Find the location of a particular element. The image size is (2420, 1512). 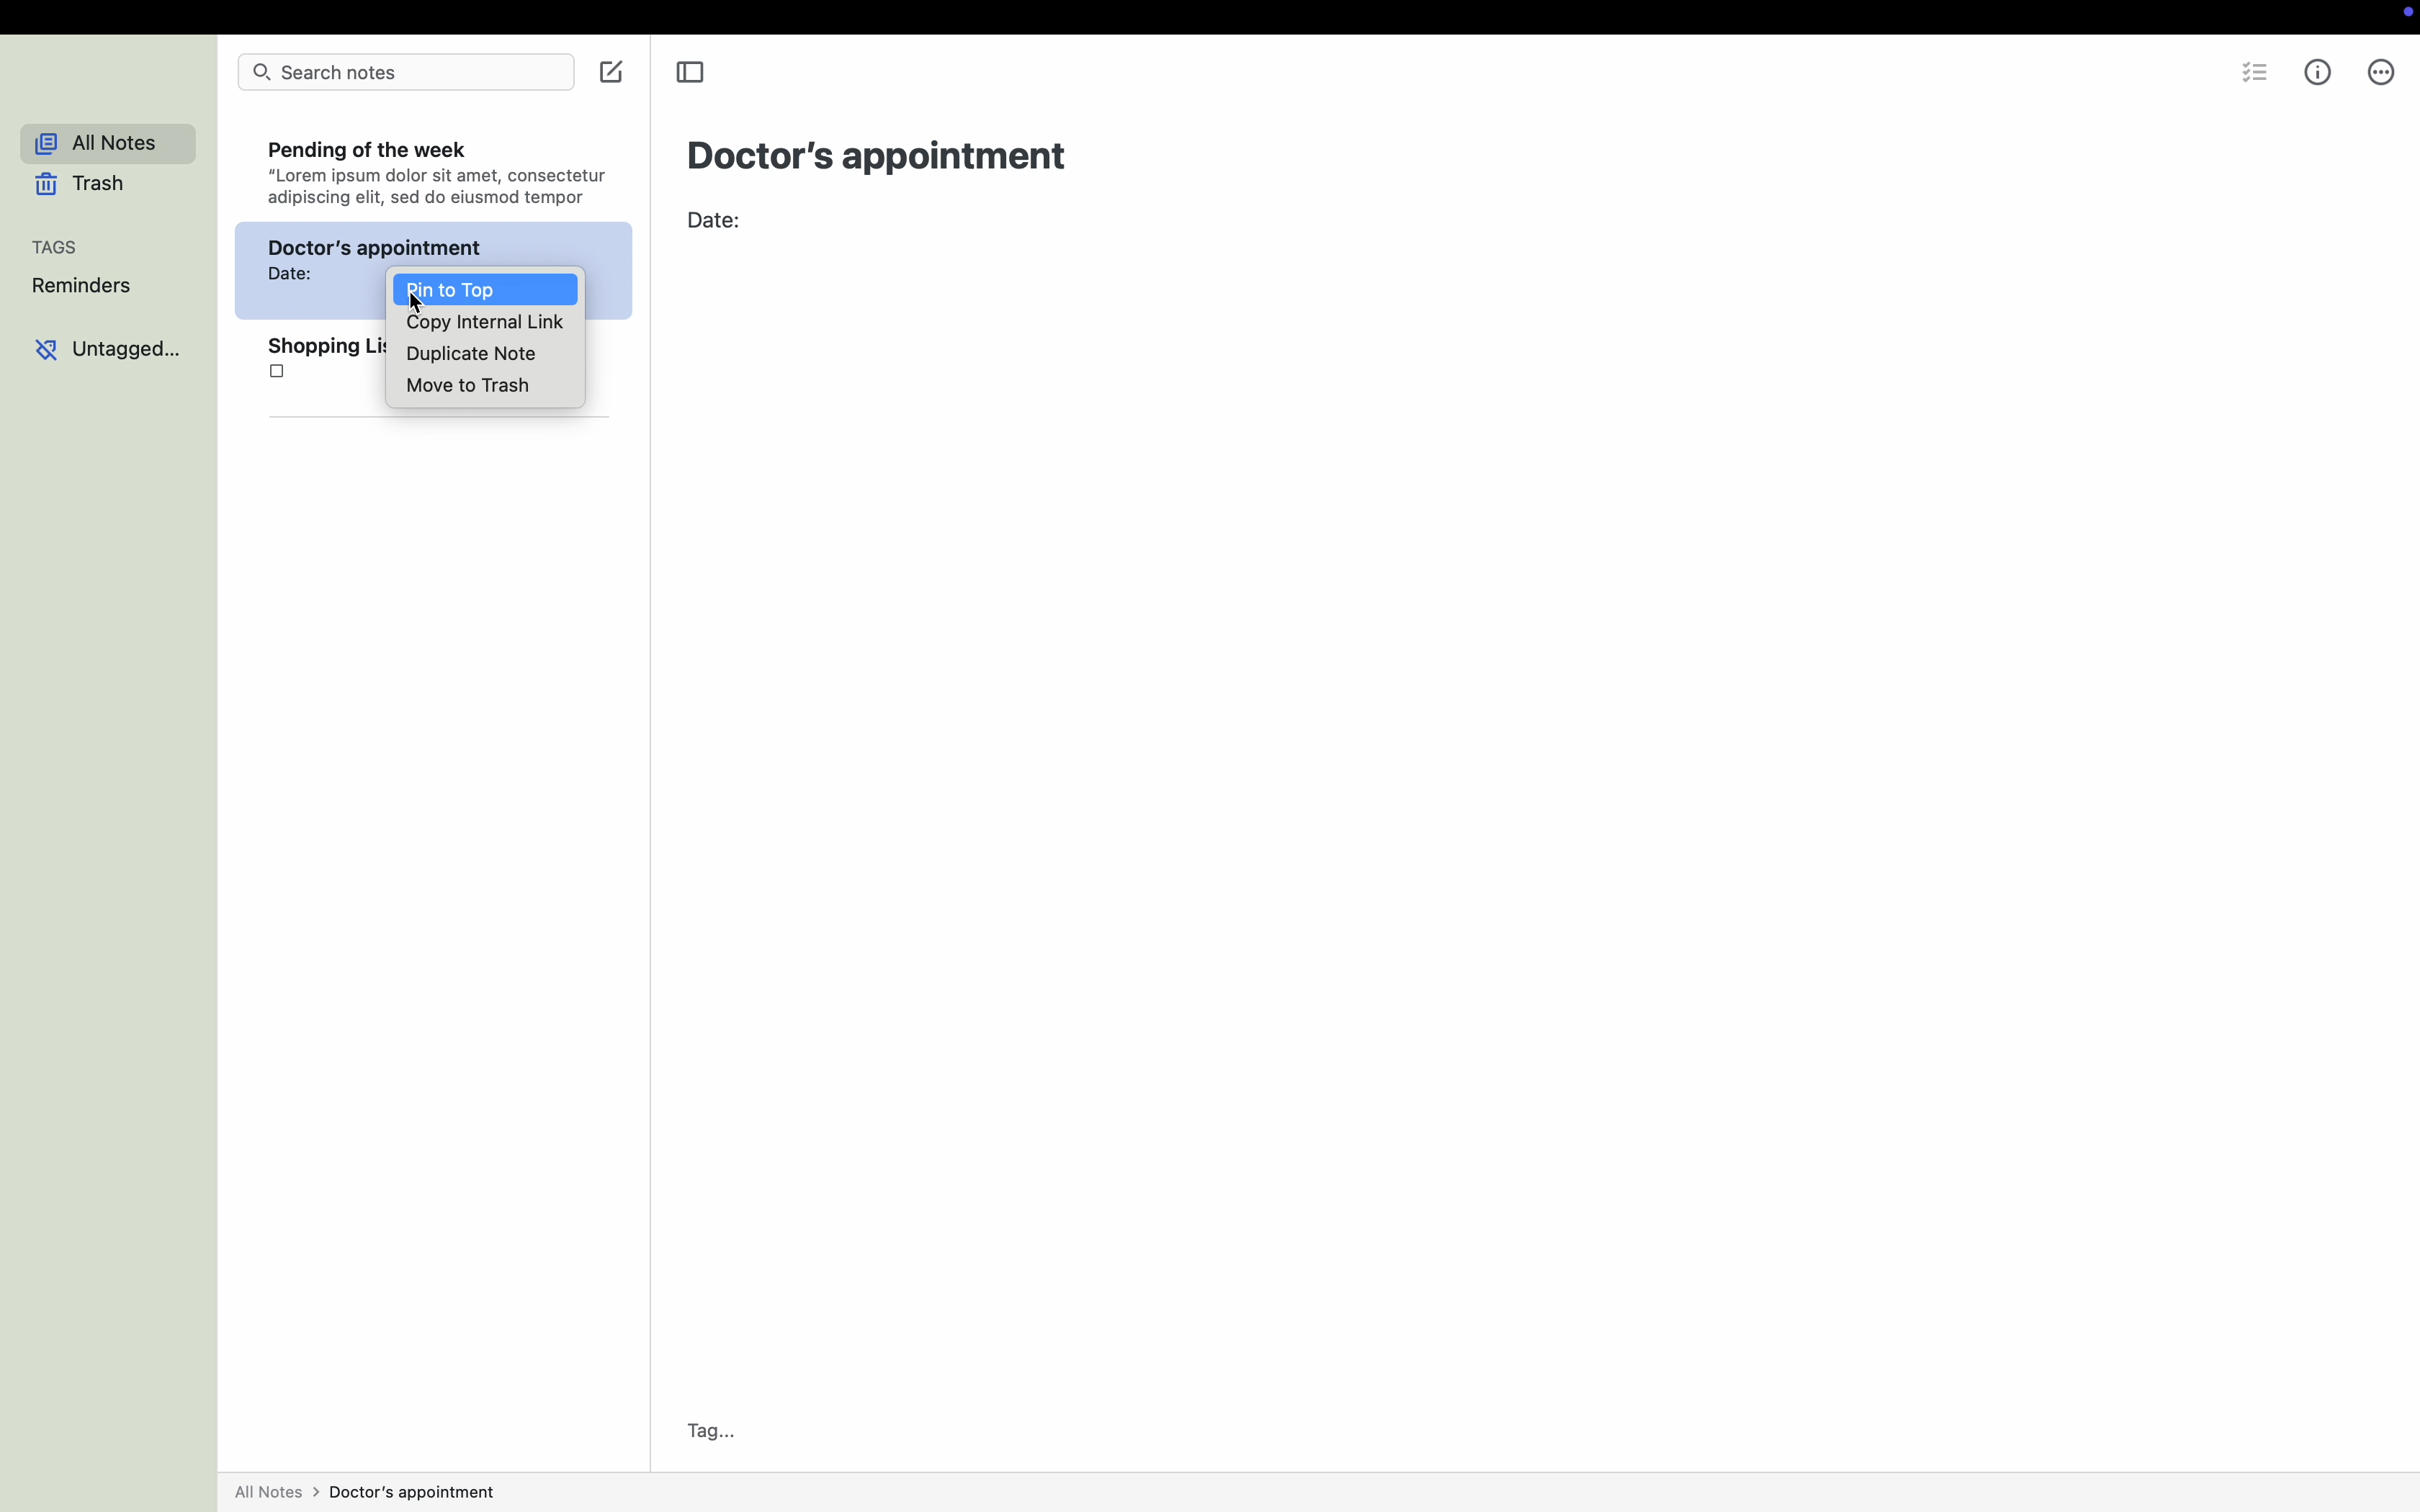

Pending of the week
“Lorem ipsum dolor sit amet, consectetur
adipiscing elit, sed do eiusmod tempor is located at coordinates (437, 172).